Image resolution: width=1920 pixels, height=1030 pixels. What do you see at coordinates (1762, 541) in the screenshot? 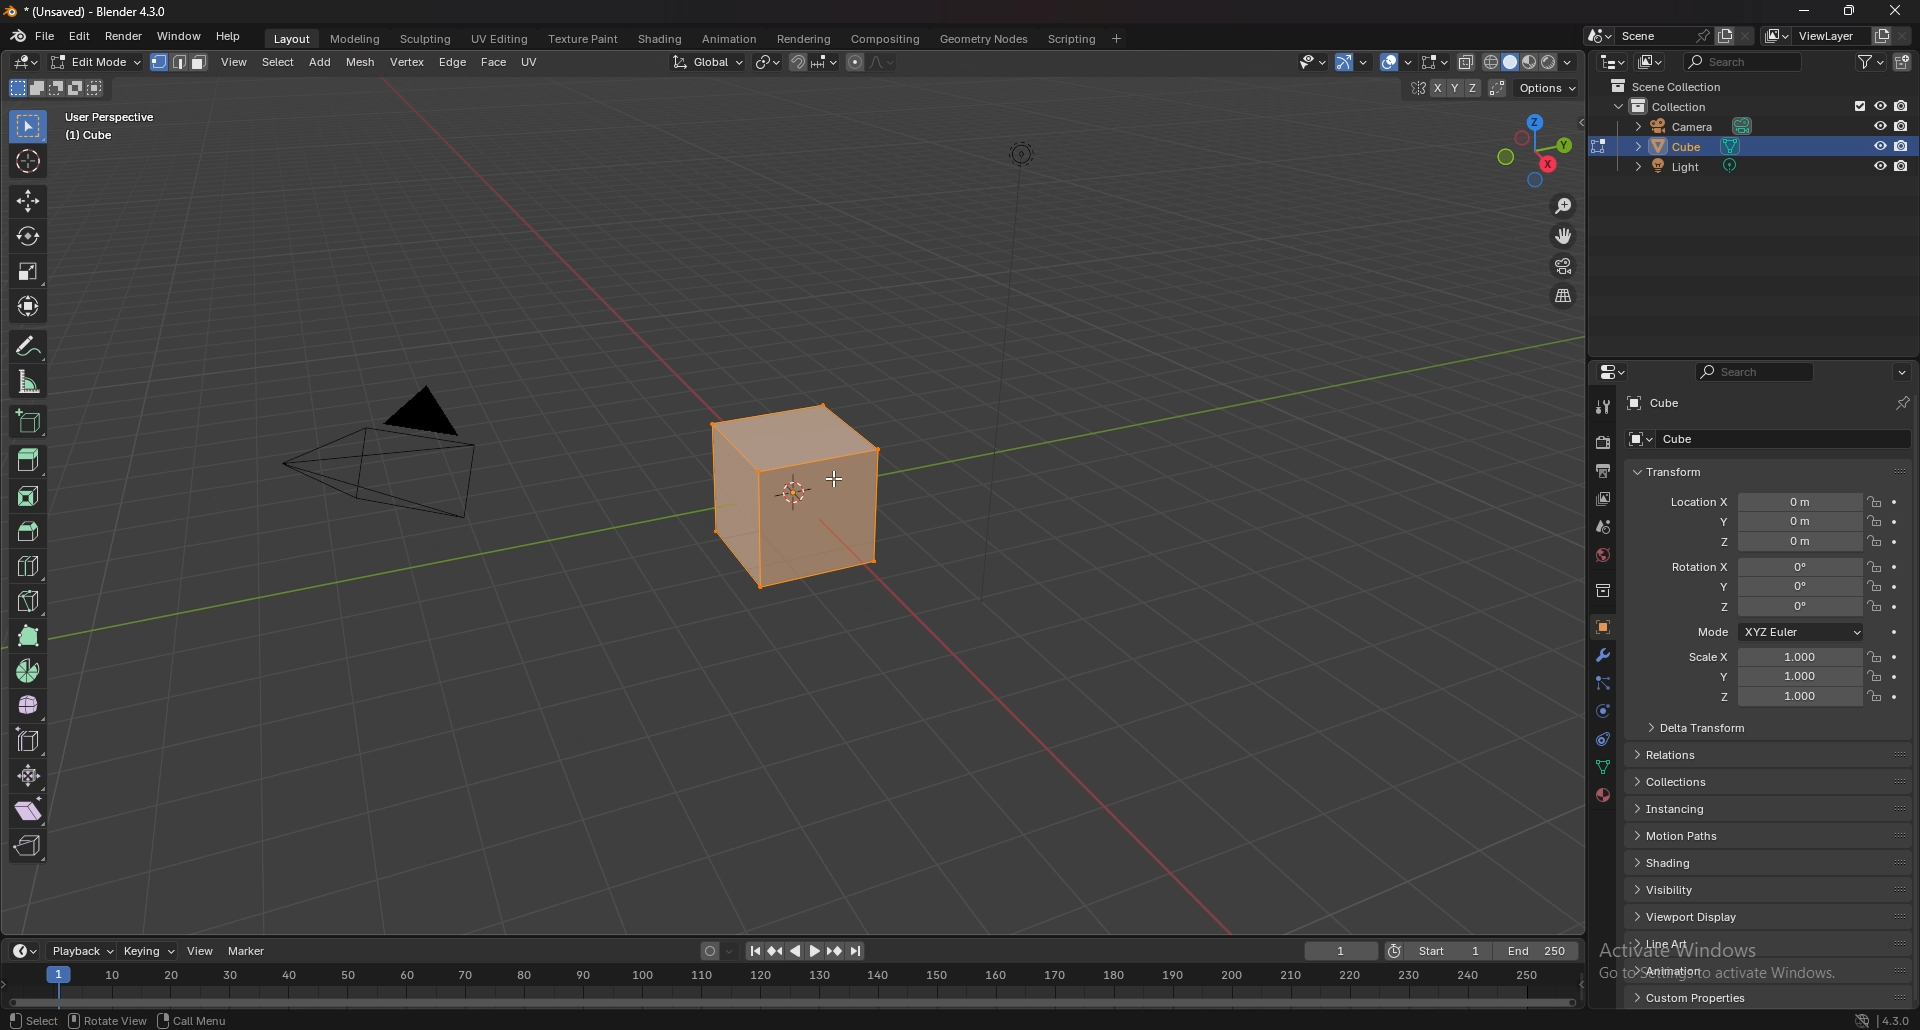
I see `location z` at bounding box center [1762, 541].